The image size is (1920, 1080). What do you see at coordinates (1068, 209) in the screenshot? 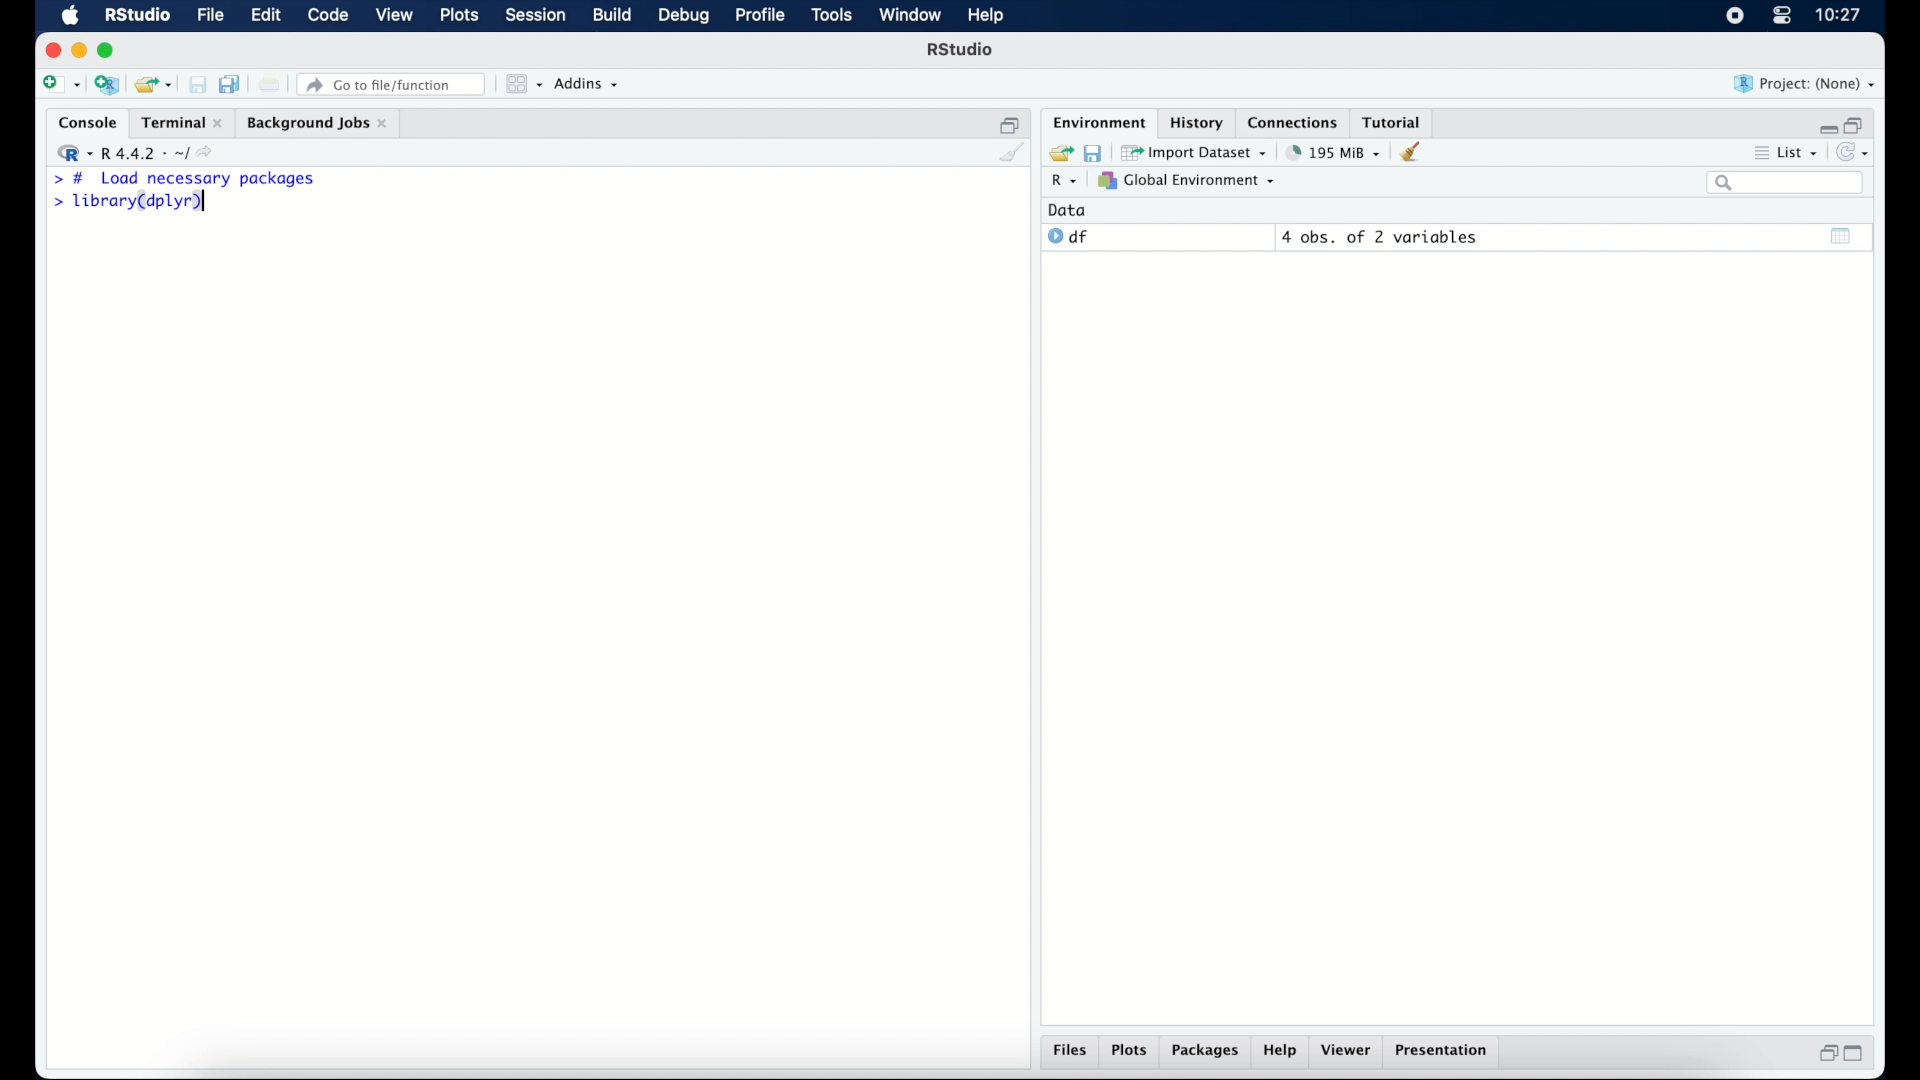
I see `date` at bounding box center [1068, 209].